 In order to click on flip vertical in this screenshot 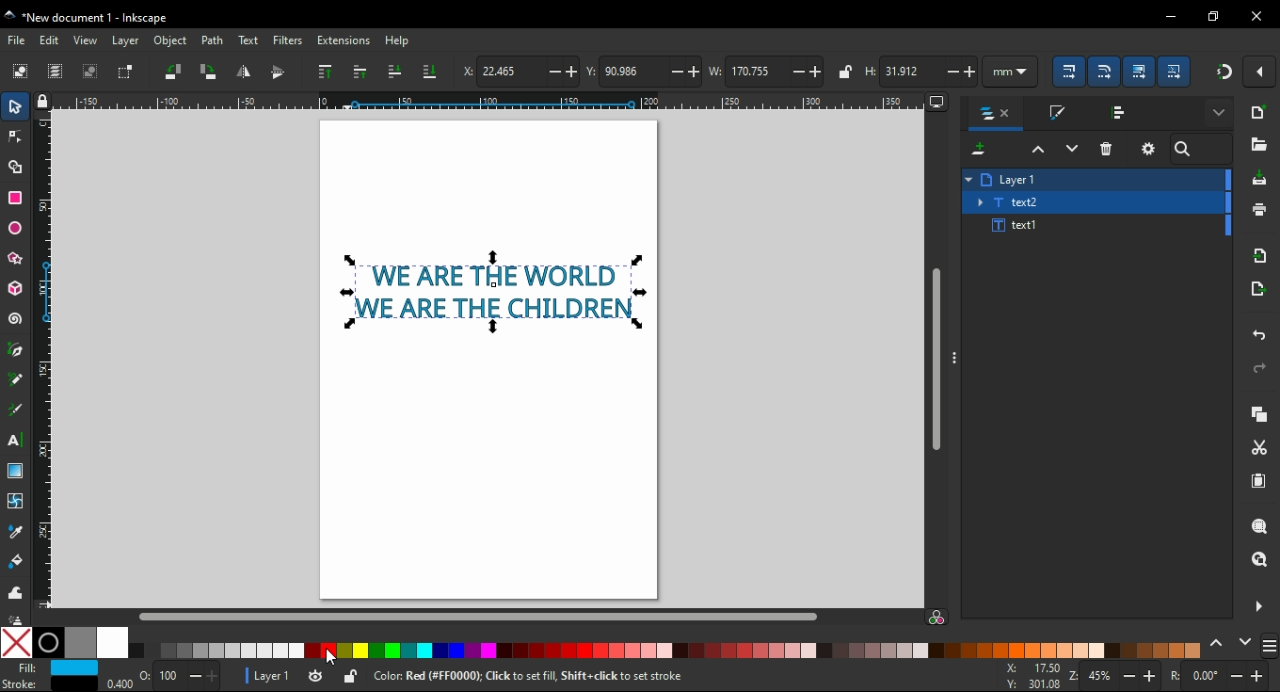, I will do `click(278, 72)`.